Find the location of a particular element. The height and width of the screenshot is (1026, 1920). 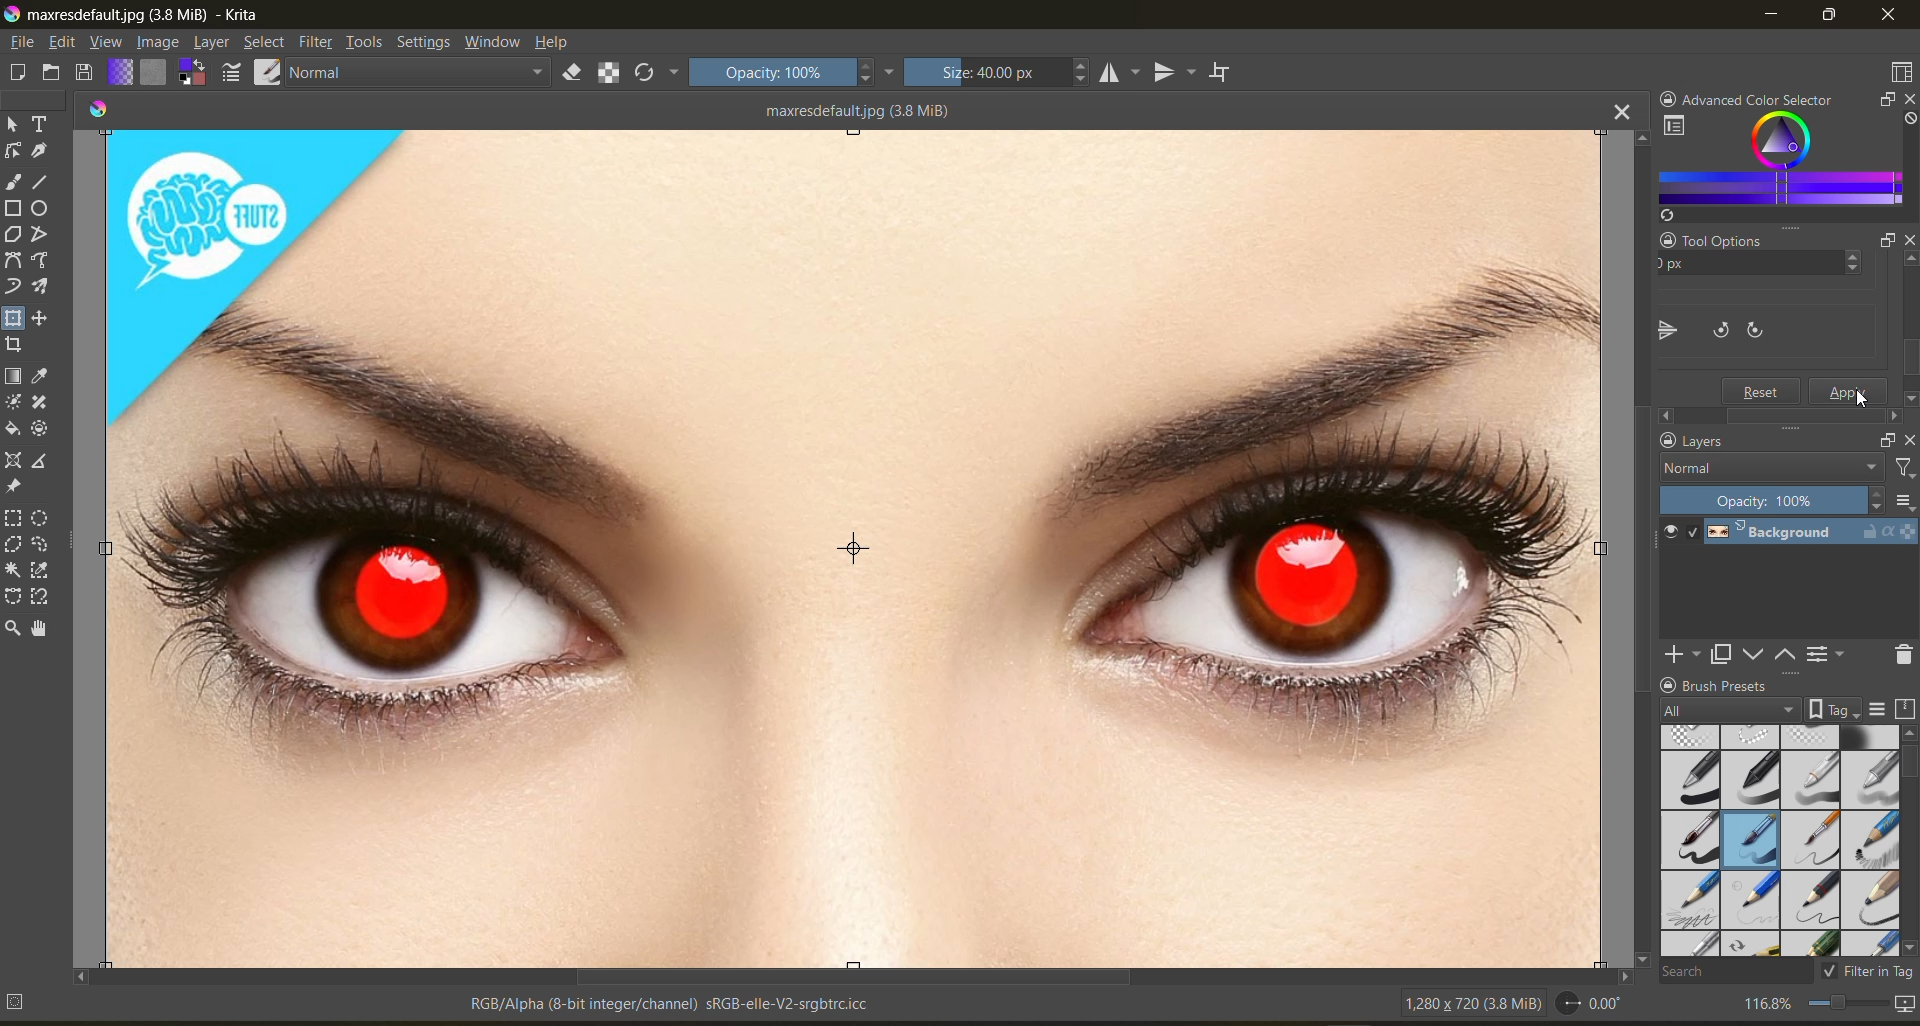

flip canvas vertically is located at coordinates (1747, 330).